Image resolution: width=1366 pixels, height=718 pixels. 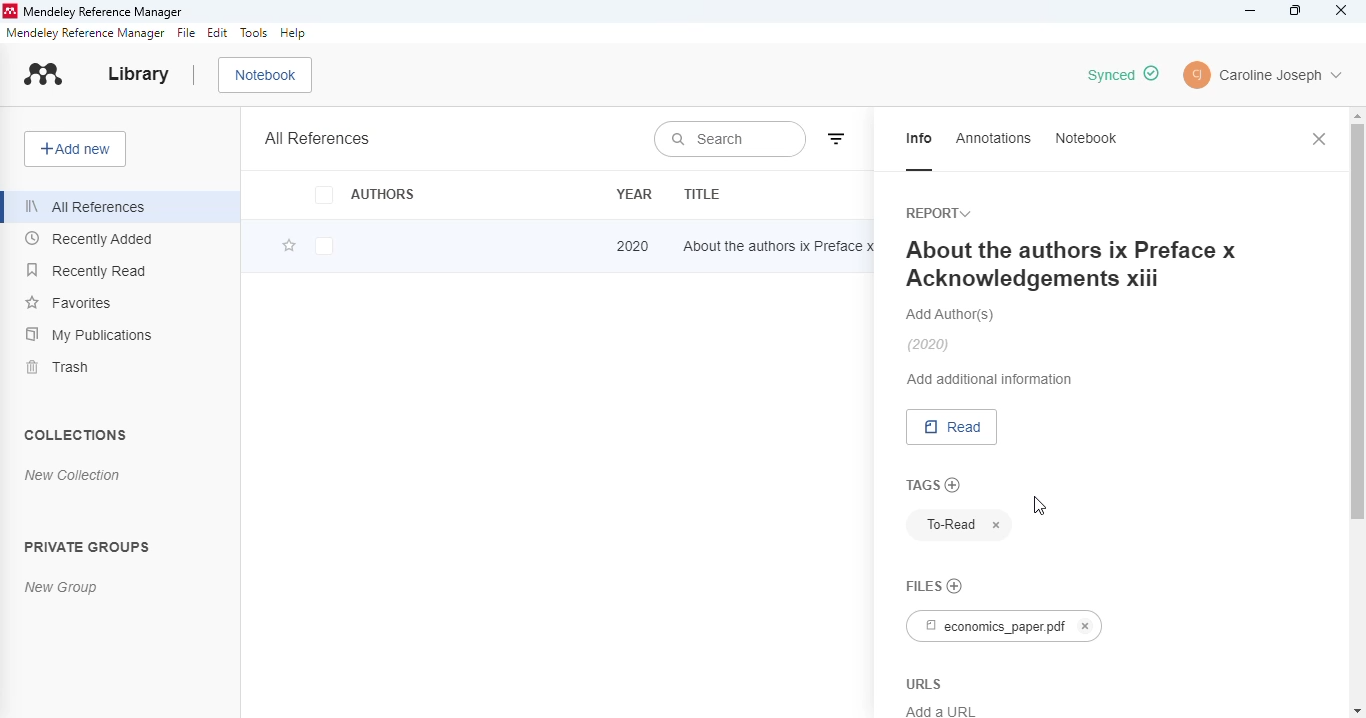 I want to click on "To-Read" tag ENTERED, so click(x=945, y=525).